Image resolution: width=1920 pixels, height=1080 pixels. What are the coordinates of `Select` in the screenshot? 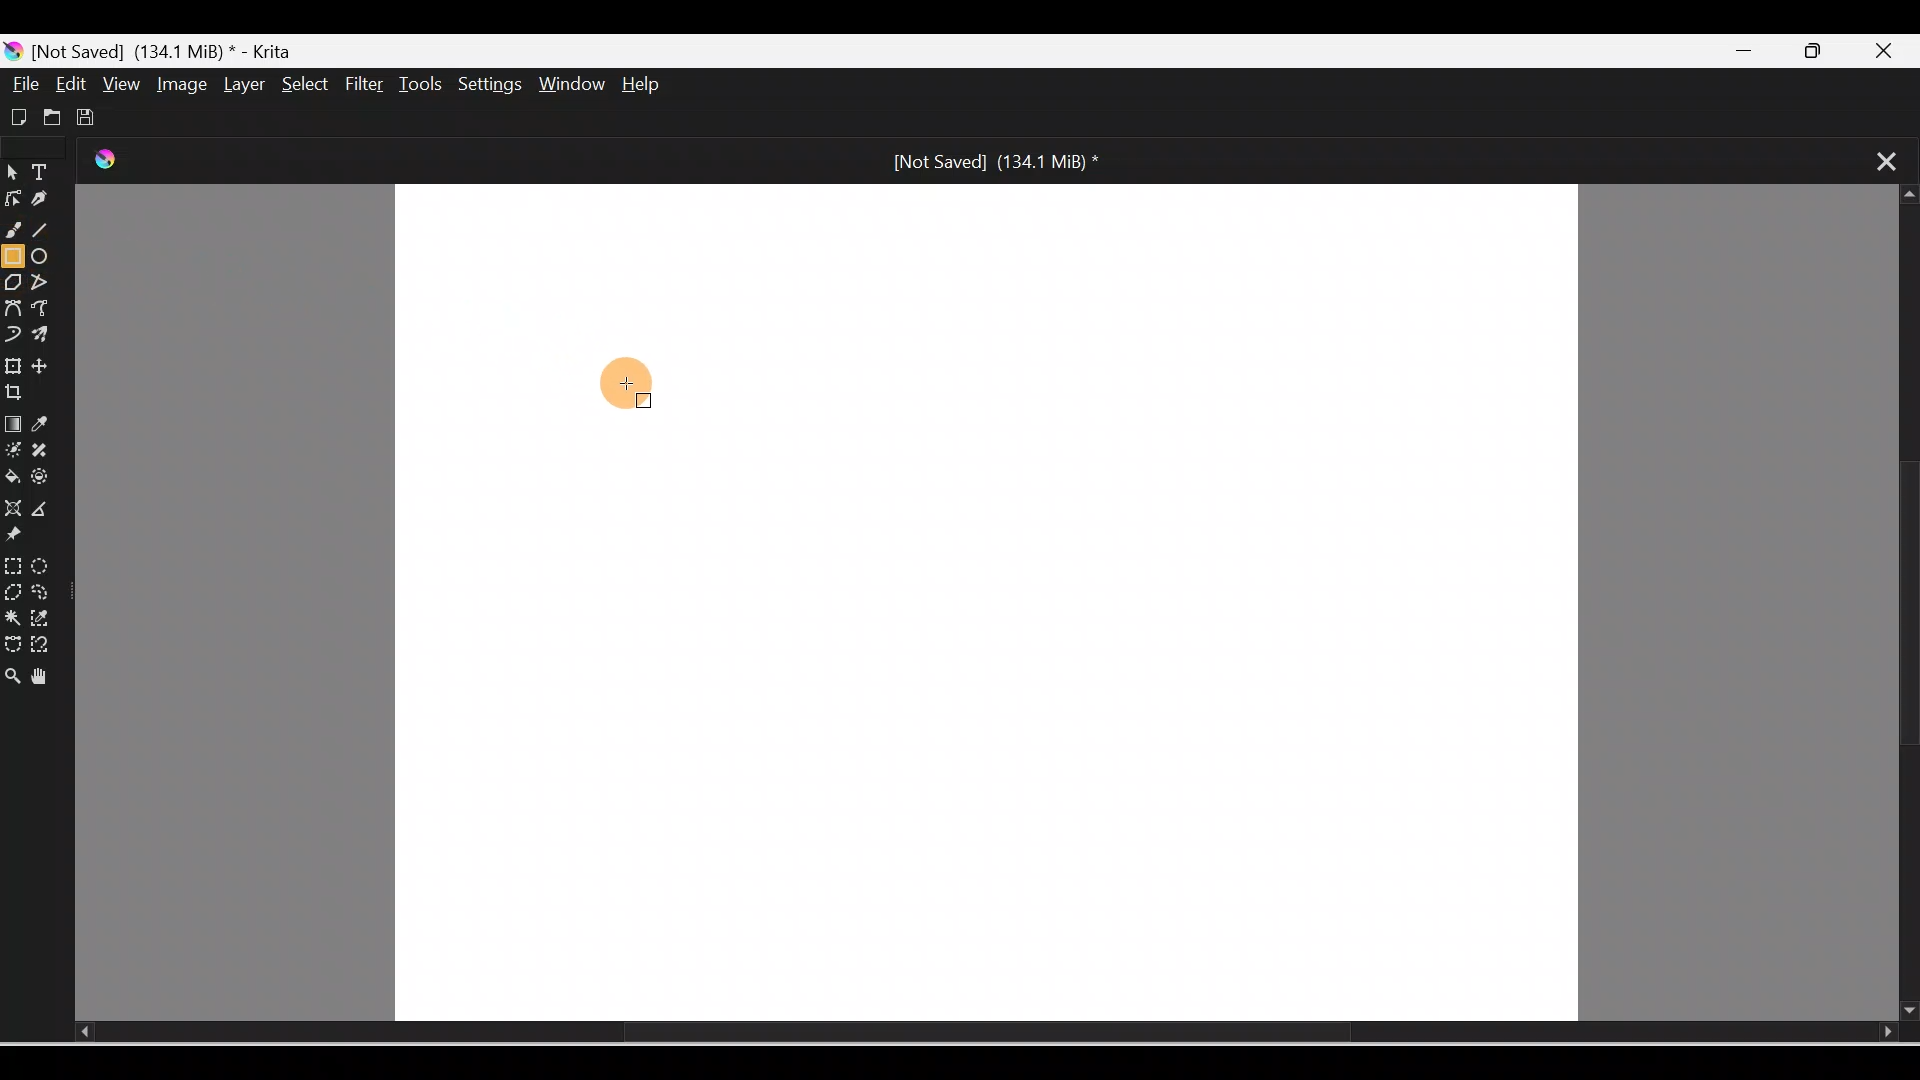 It's located at (300, 83).